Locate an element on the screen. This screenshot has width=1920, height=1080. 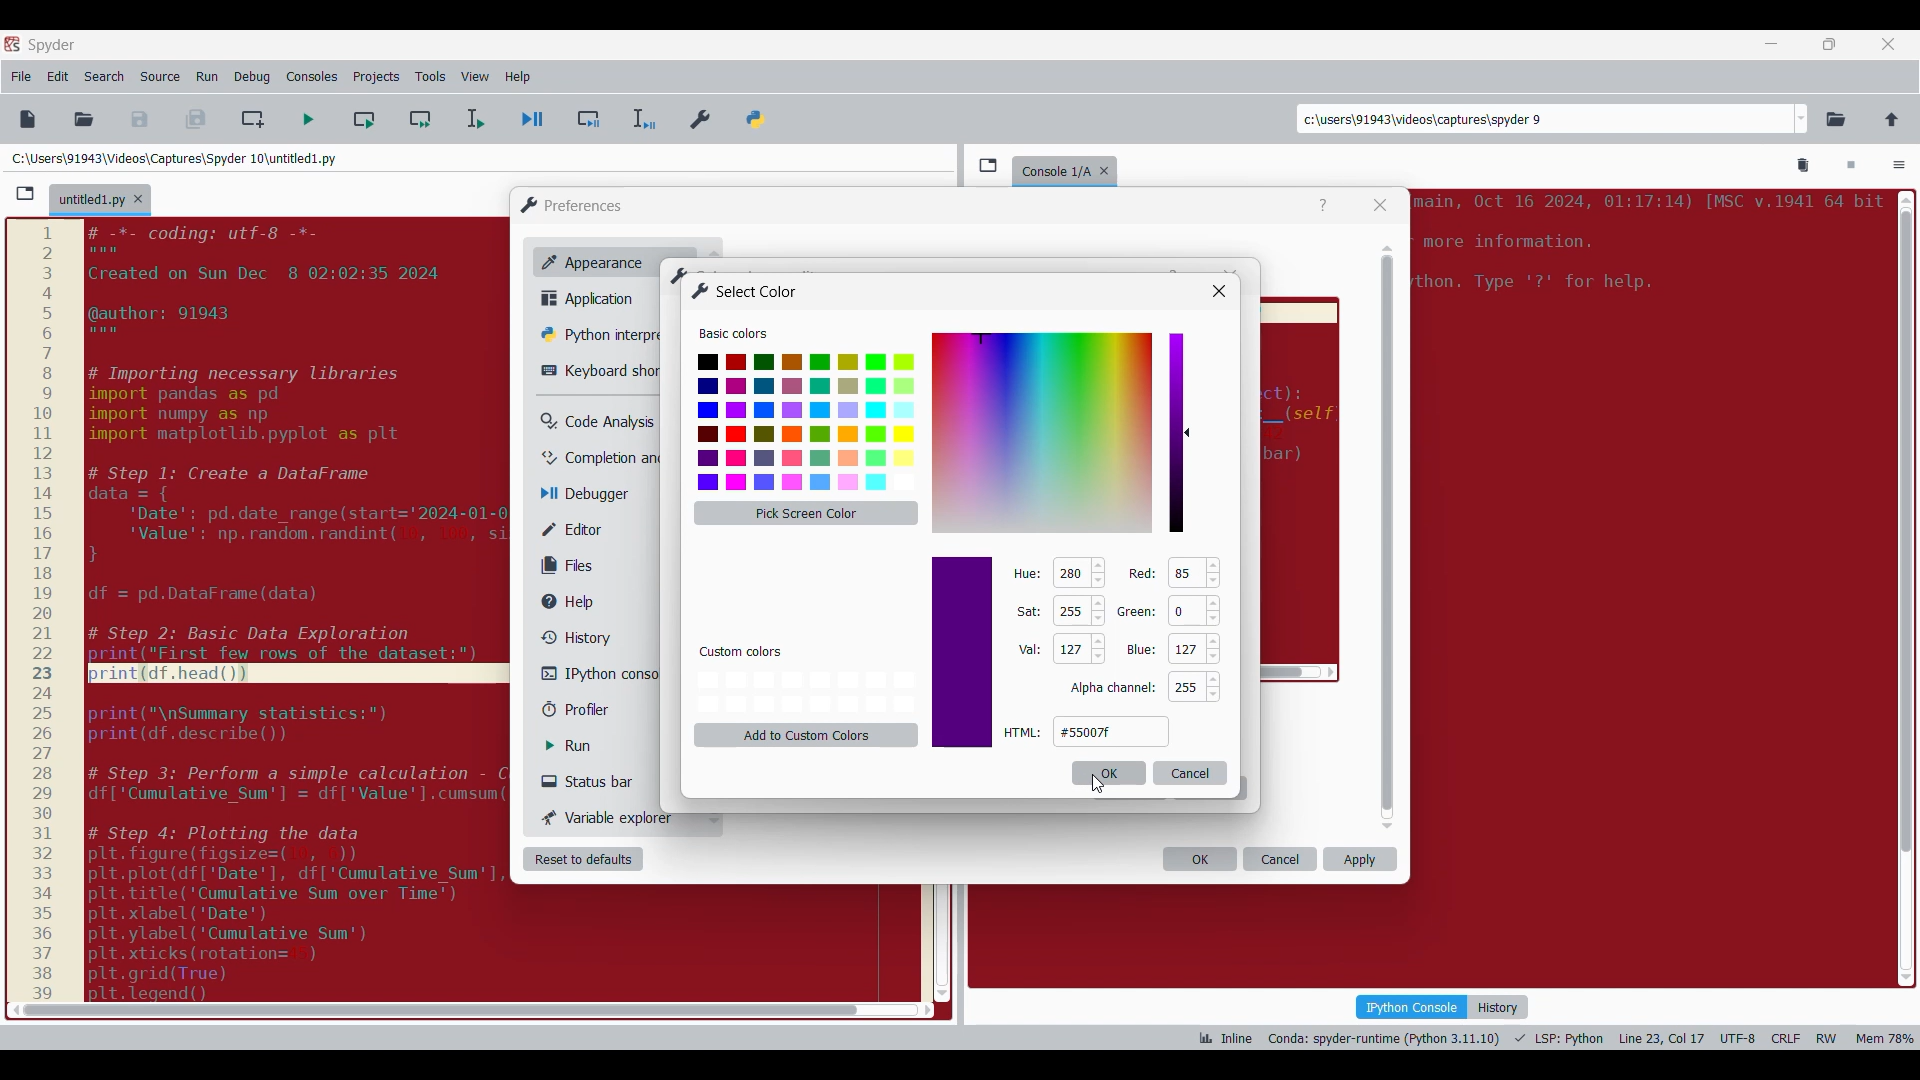
Code analysis is located at coordinates (597, 422).